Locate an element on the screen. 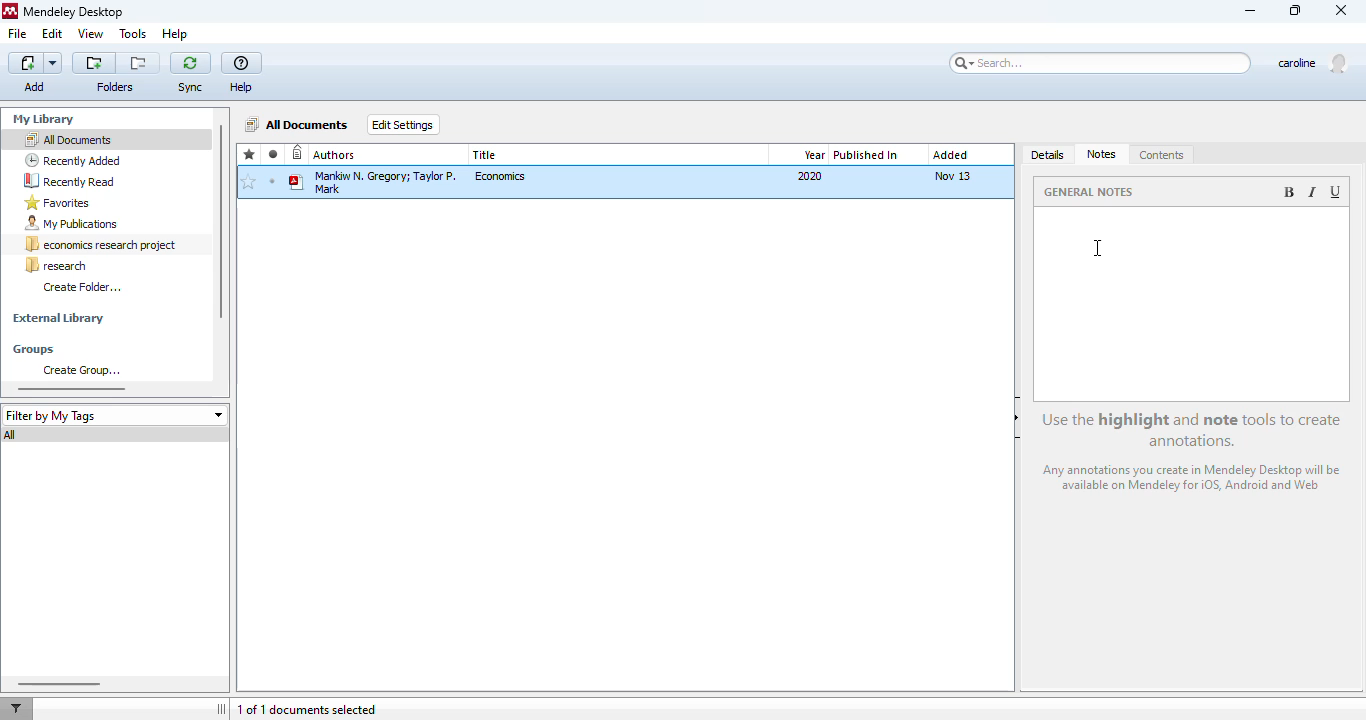 The width and height of the screenshot is (1366, 720). sync is located at coordinates (190, 62).